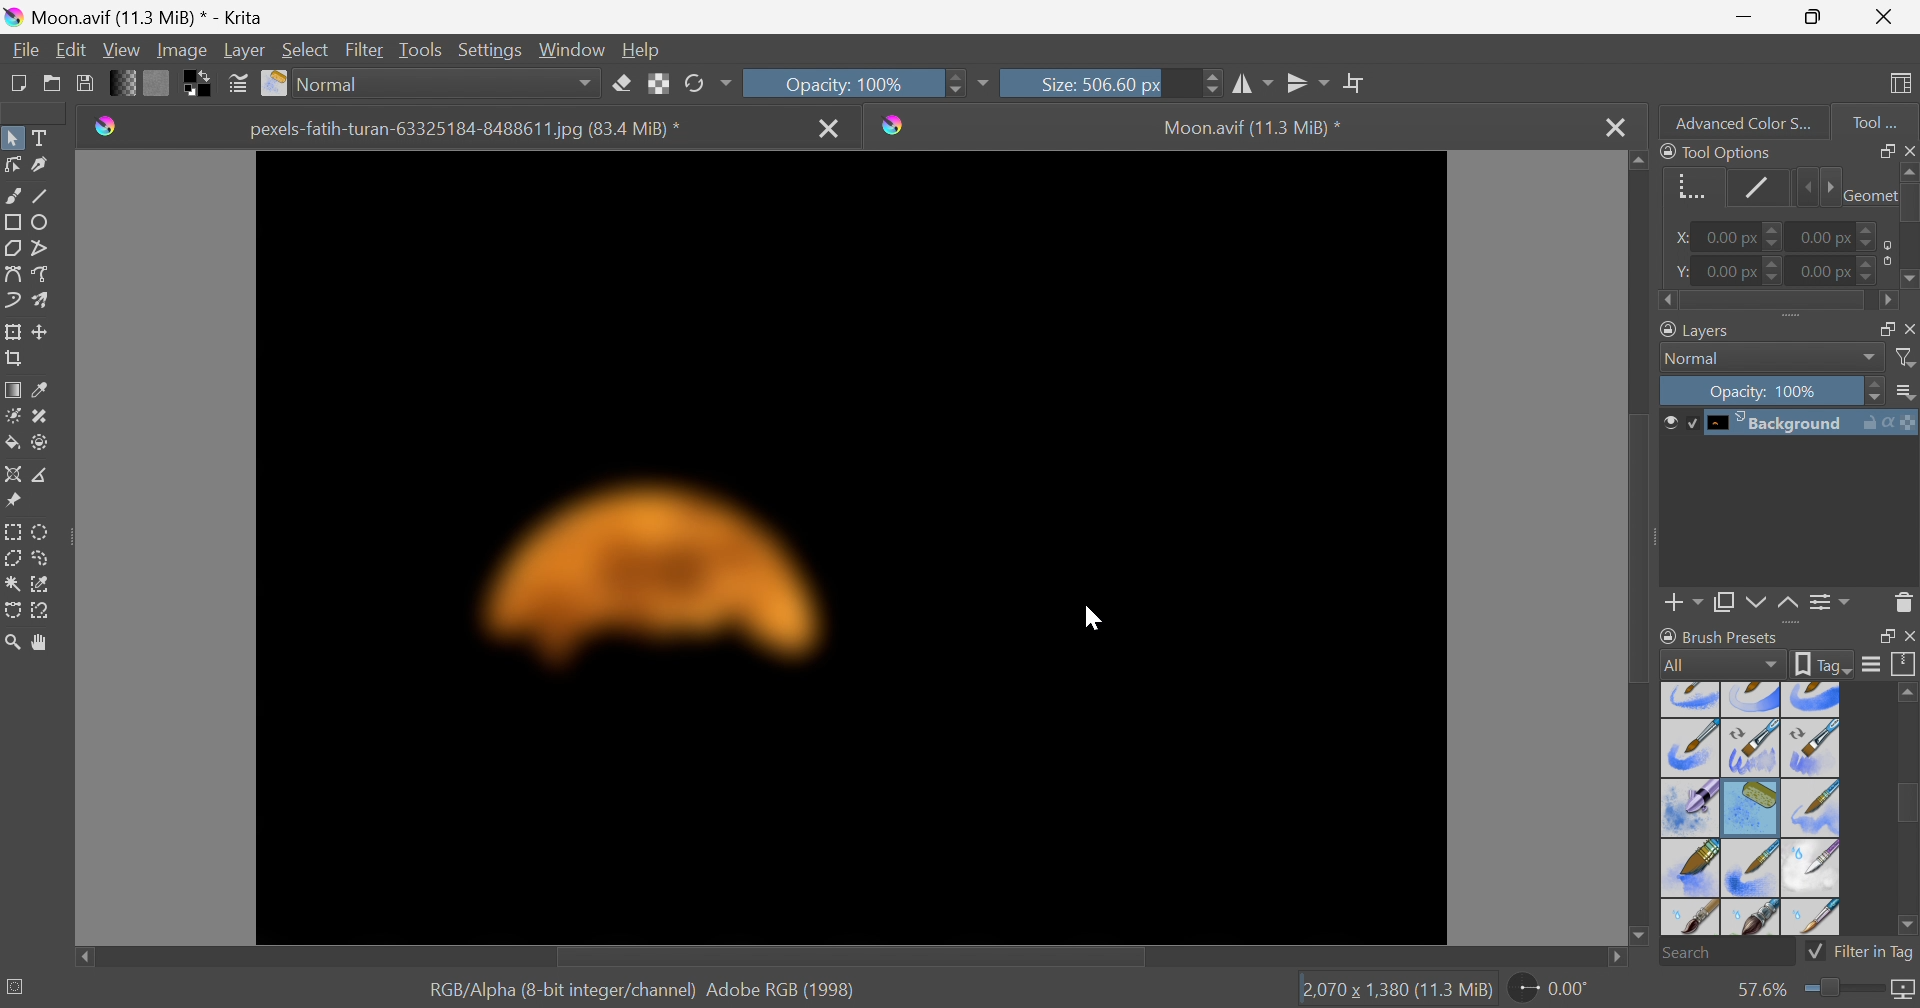 Image resolution: width=1920 pixels, height=1008 pixels. Describe the element at coordinates (847, 958) in the screenshot. I see `Scroll bar` at that location.